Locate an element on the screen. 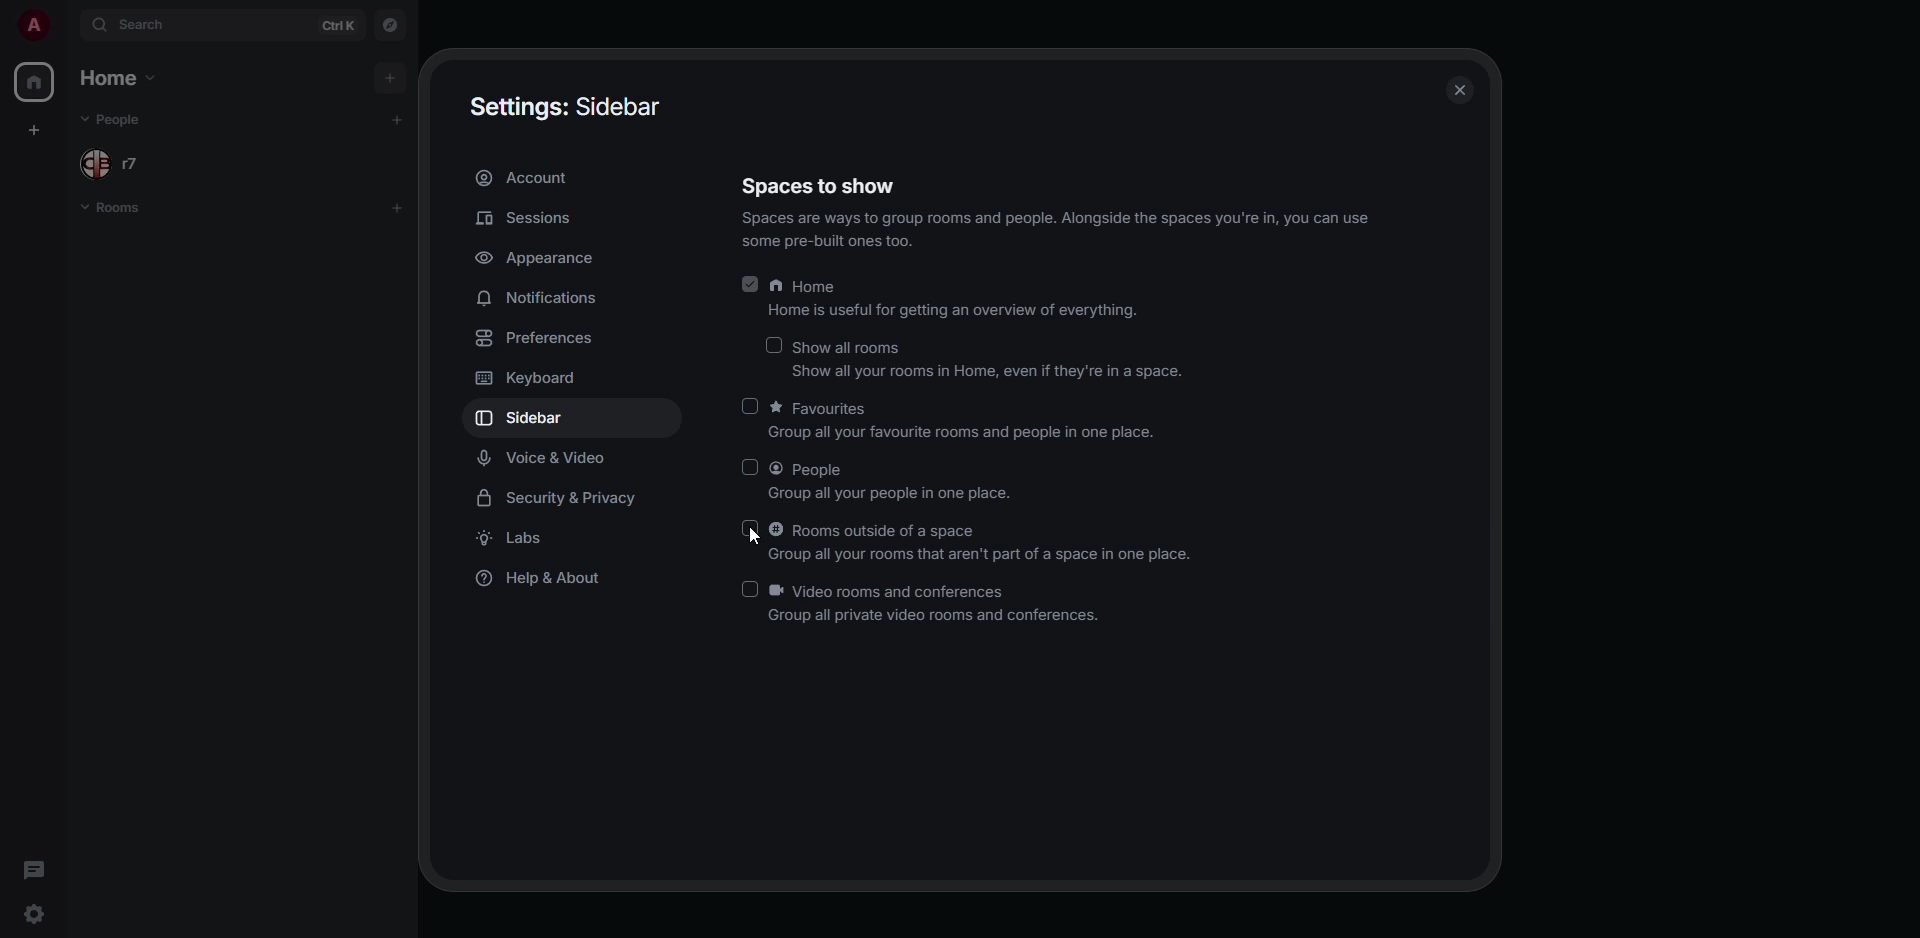 The image size is (1920, 938). create space is located at coordinates (36, 132).